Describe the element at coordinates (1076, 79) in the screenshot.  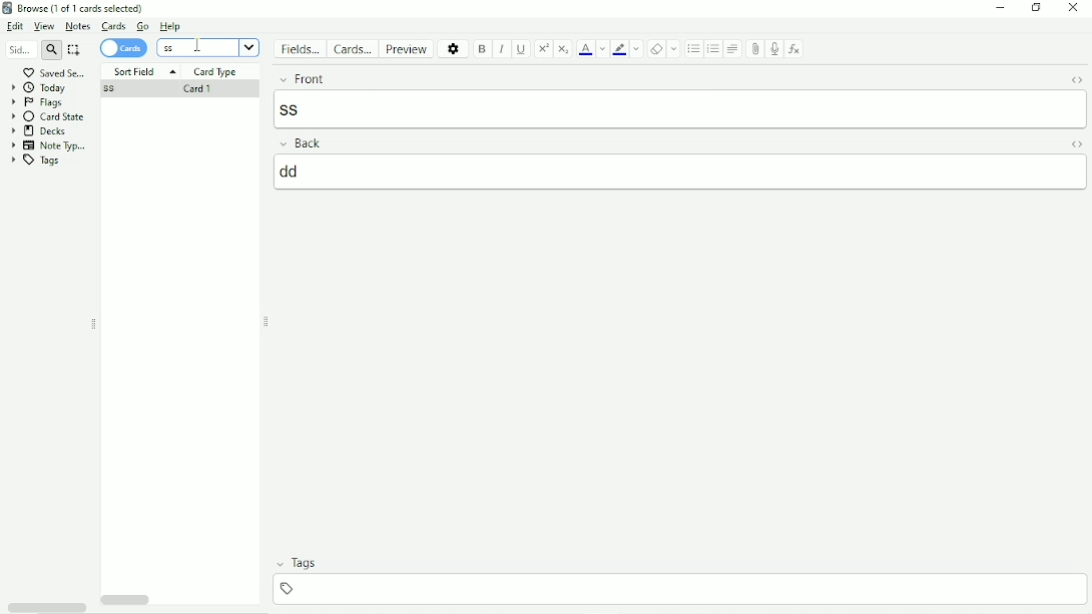
I see `Toggle HTML Editor` at that location.